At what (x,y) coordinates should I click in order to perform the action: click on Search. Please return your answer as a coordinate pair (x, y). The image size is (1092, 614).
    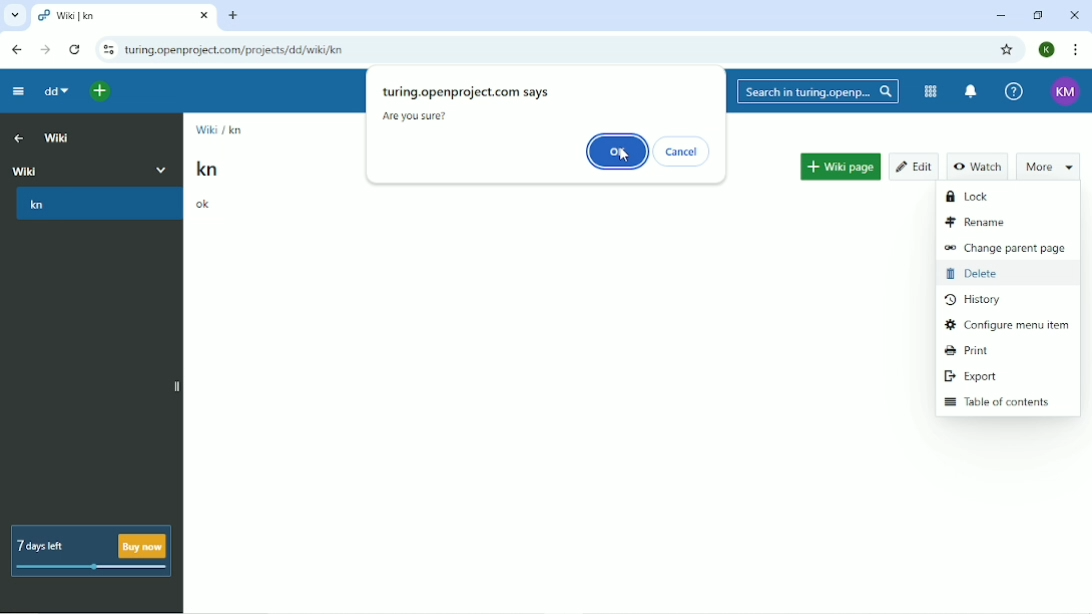
    Looking at the image, I should click on (818, 92).